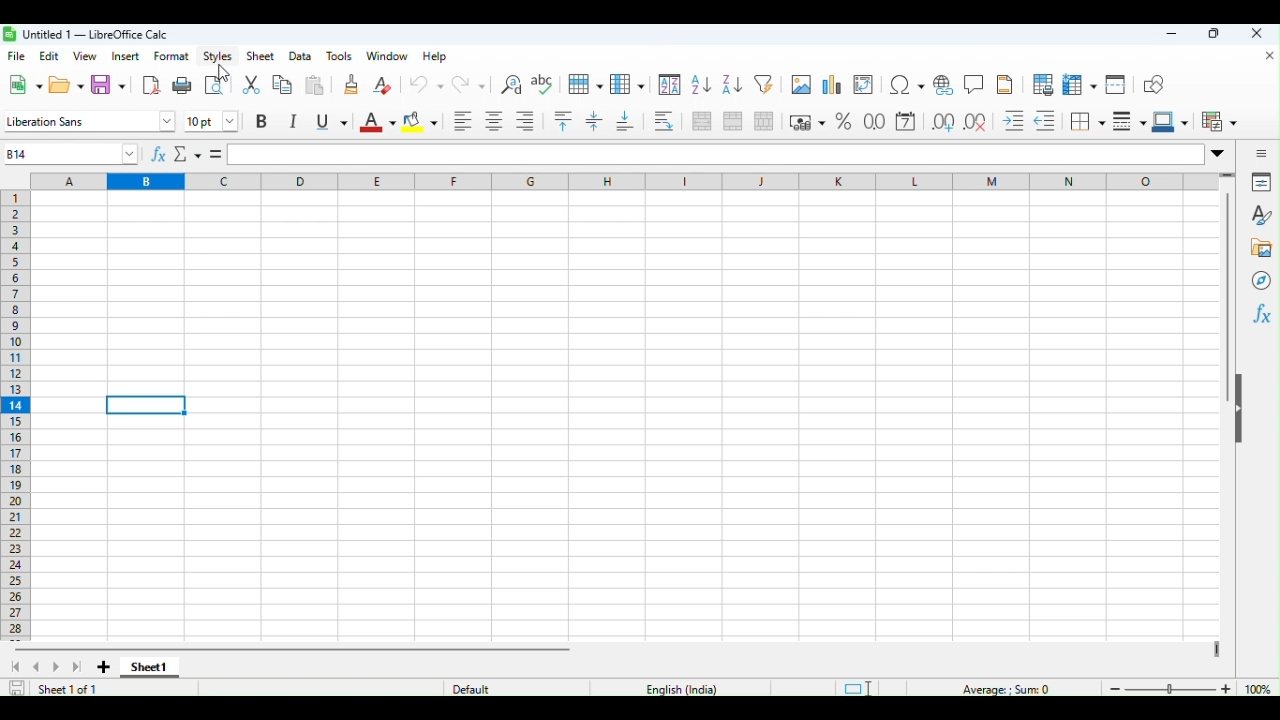 This screenshot has width=1280, height=720. Describe the element at coordinates (1226, 300) in the screenshot. I see `Vertical scrollbar` at that location.